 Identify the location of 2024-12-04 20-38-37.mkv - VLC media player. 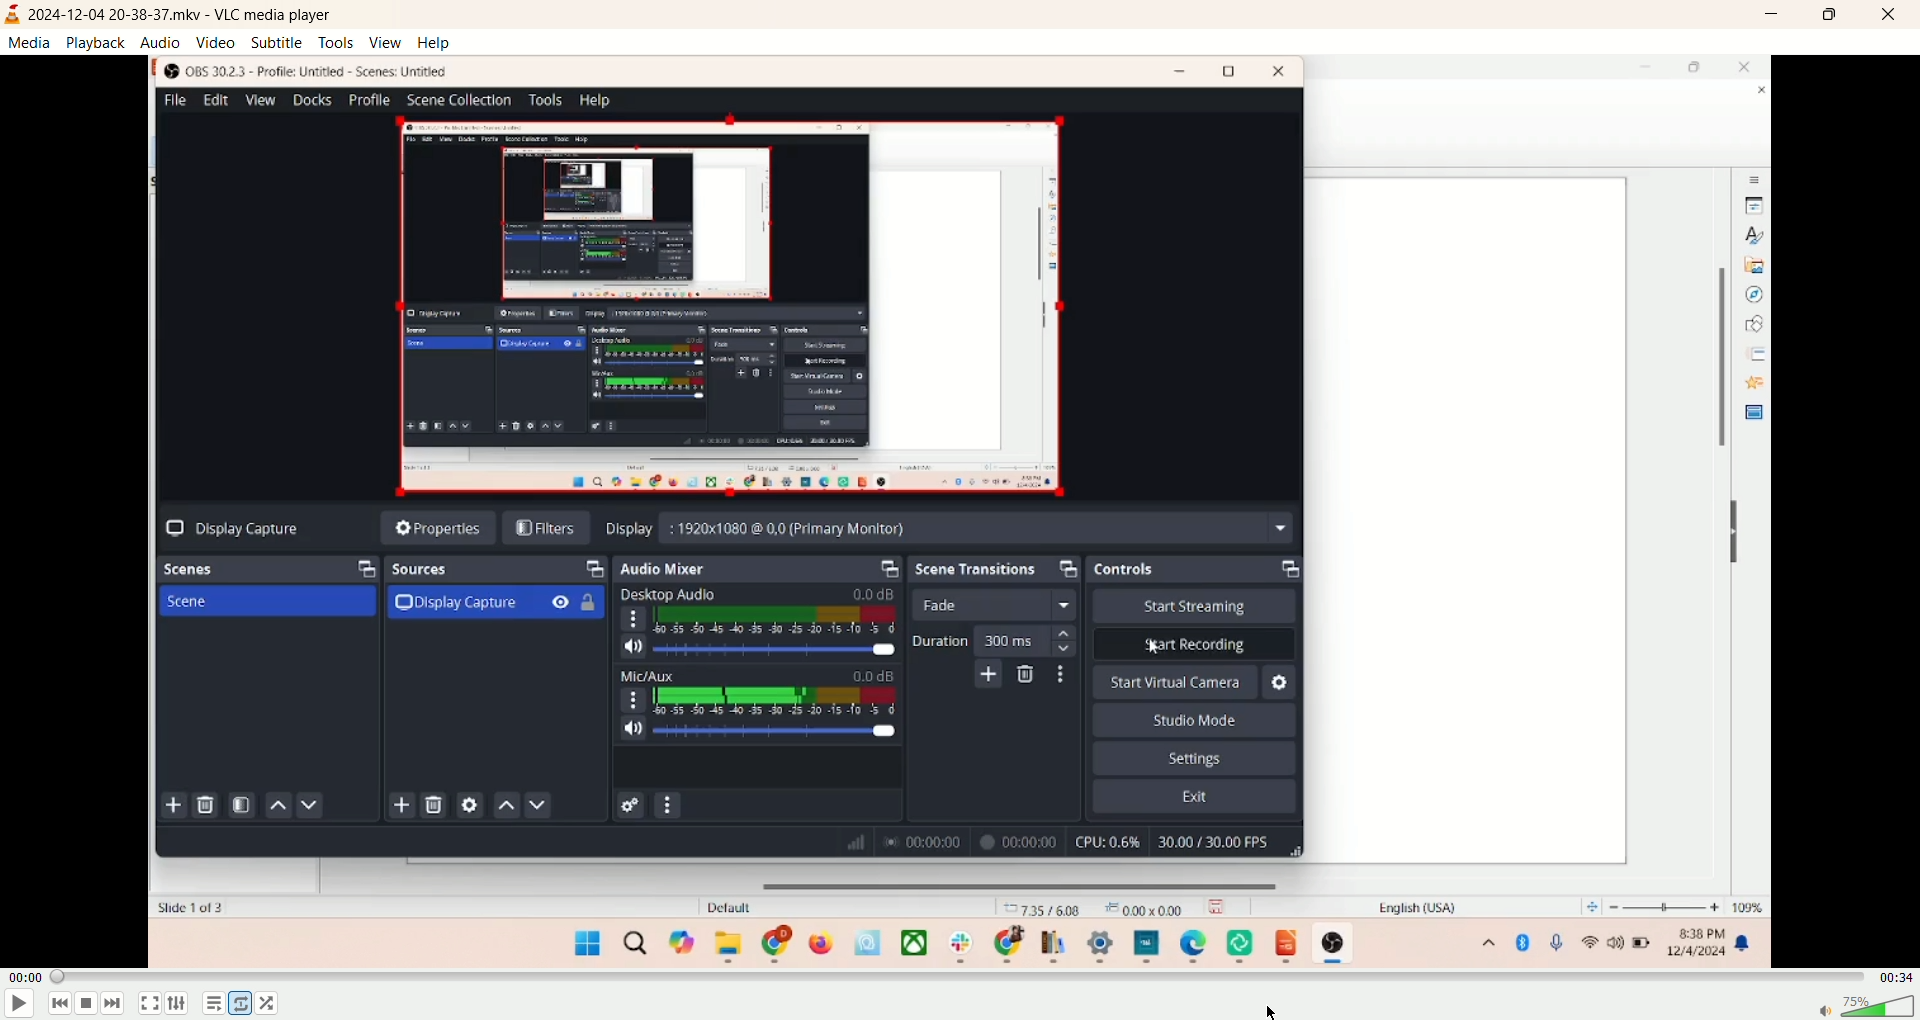
(184, 15).